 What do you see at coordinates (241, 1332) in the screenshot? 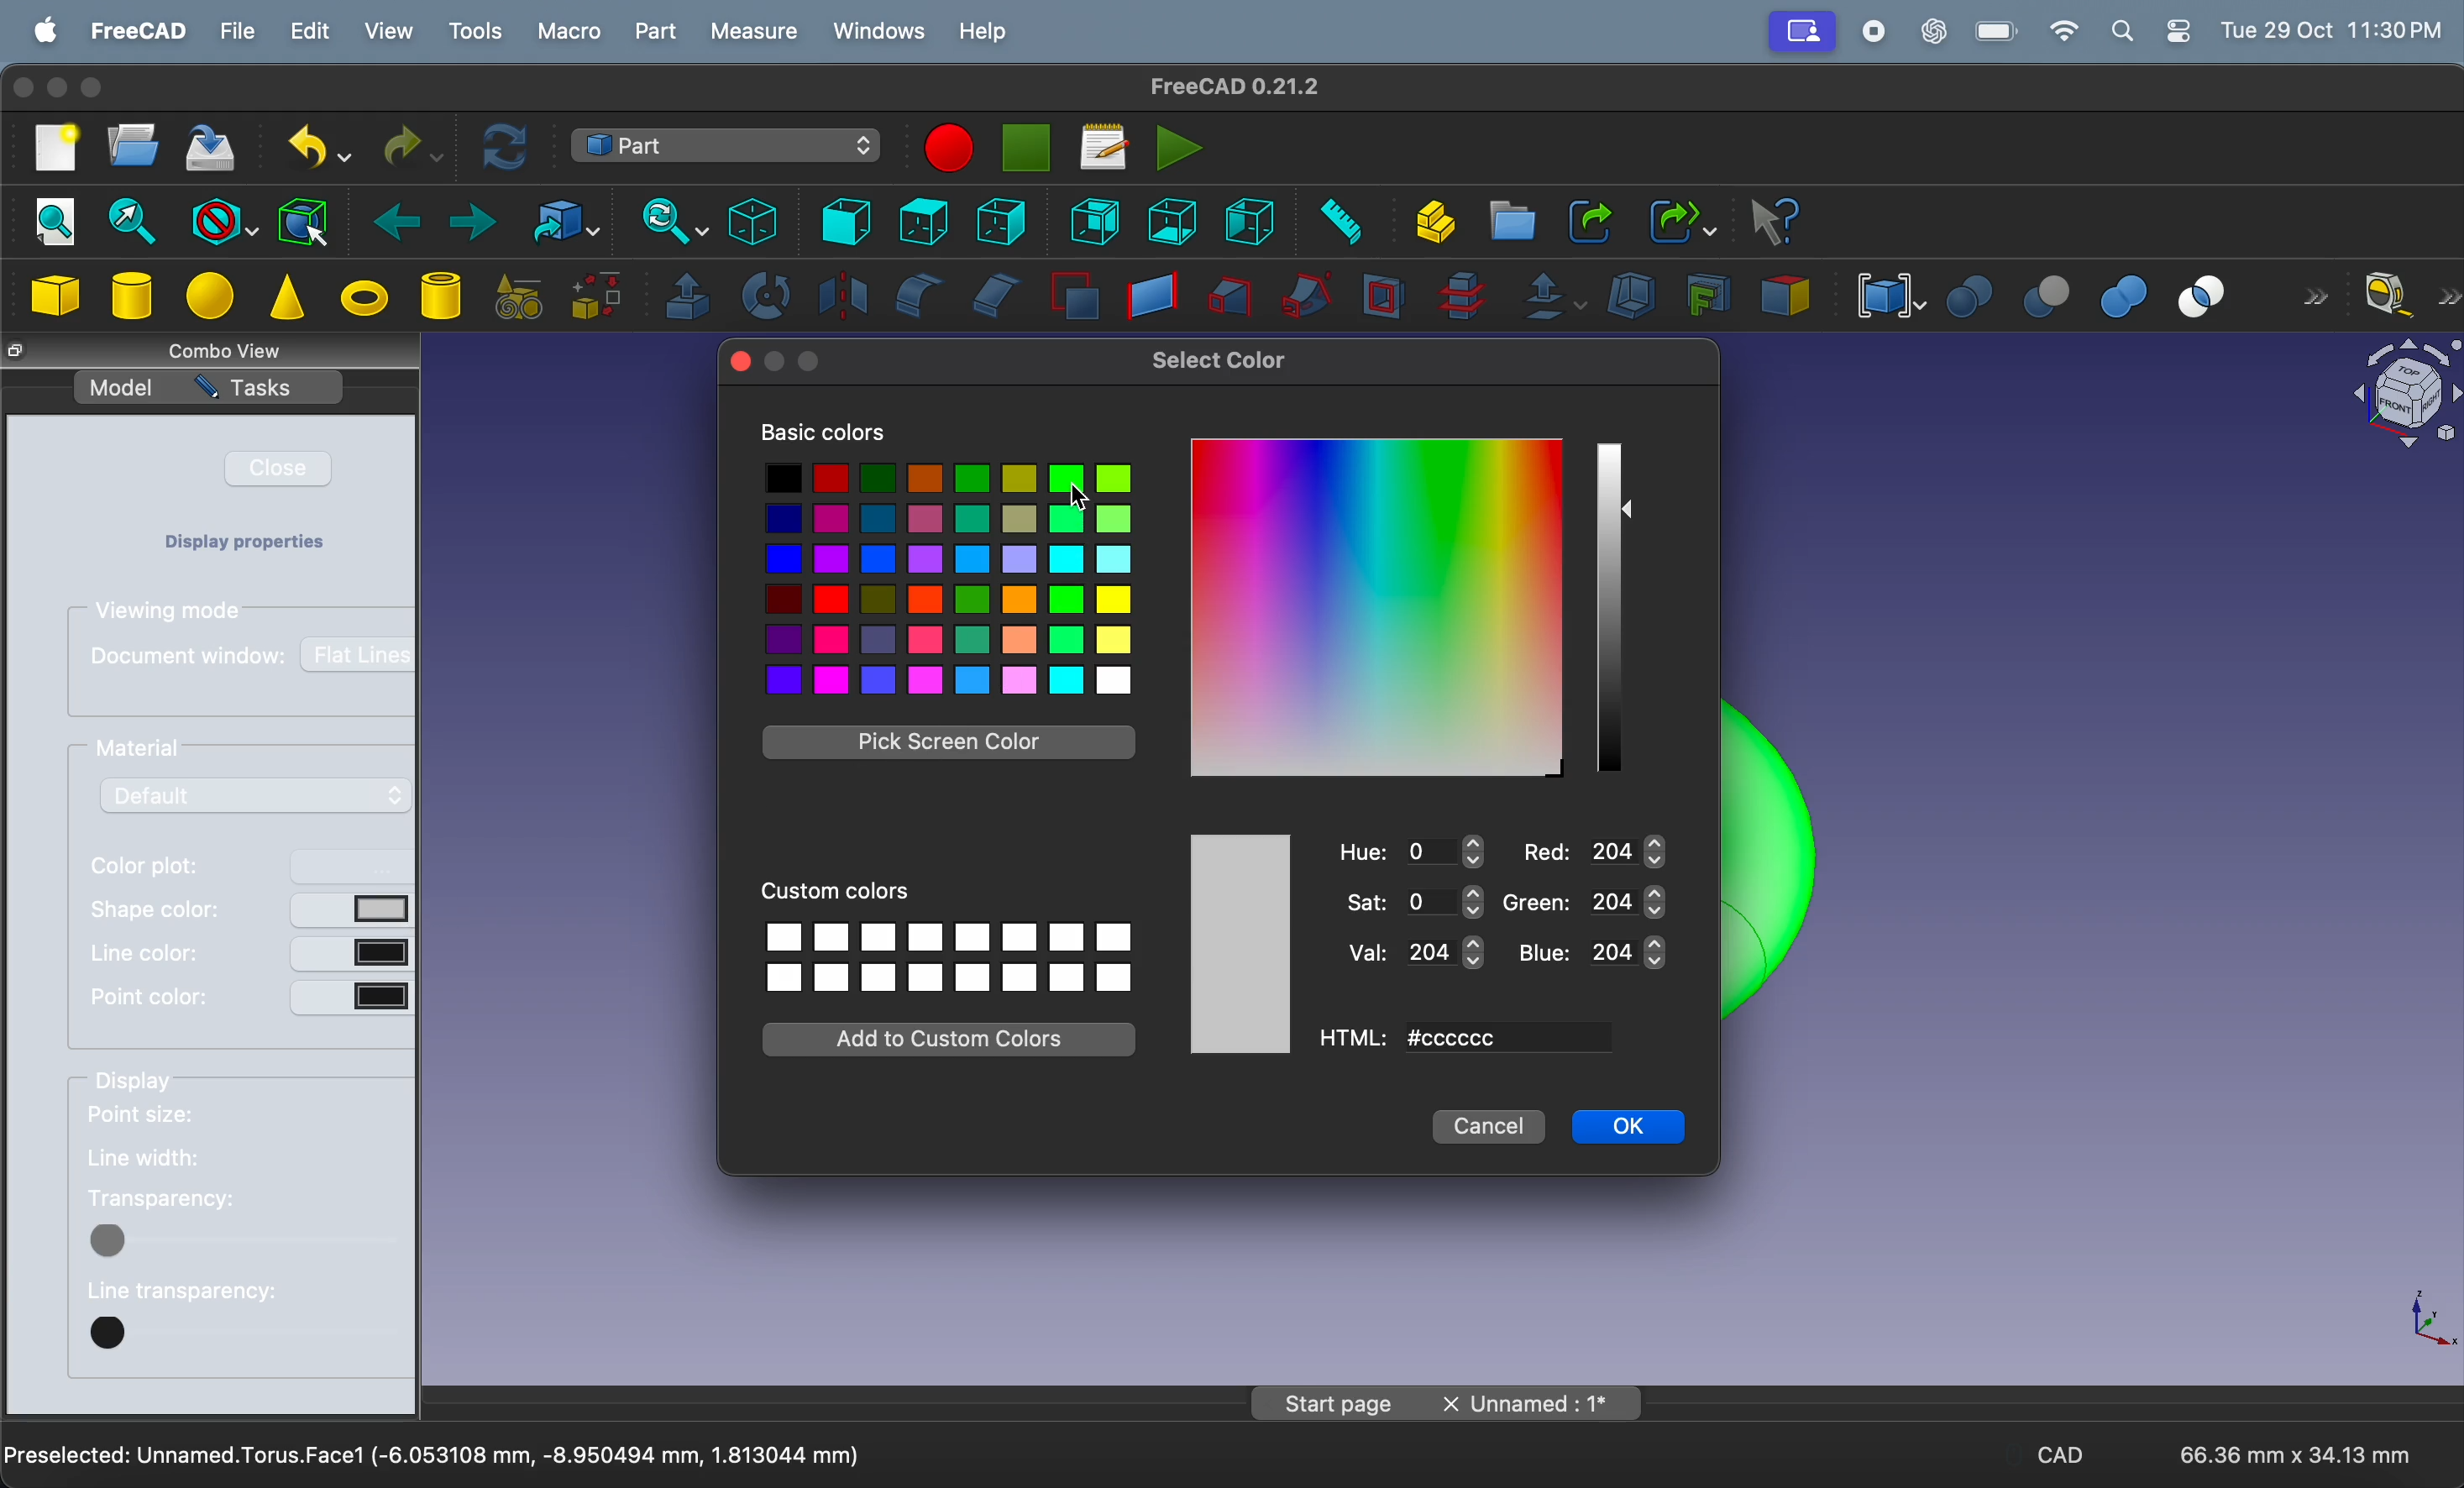
I see `button` at bounding box center [241, 1332].